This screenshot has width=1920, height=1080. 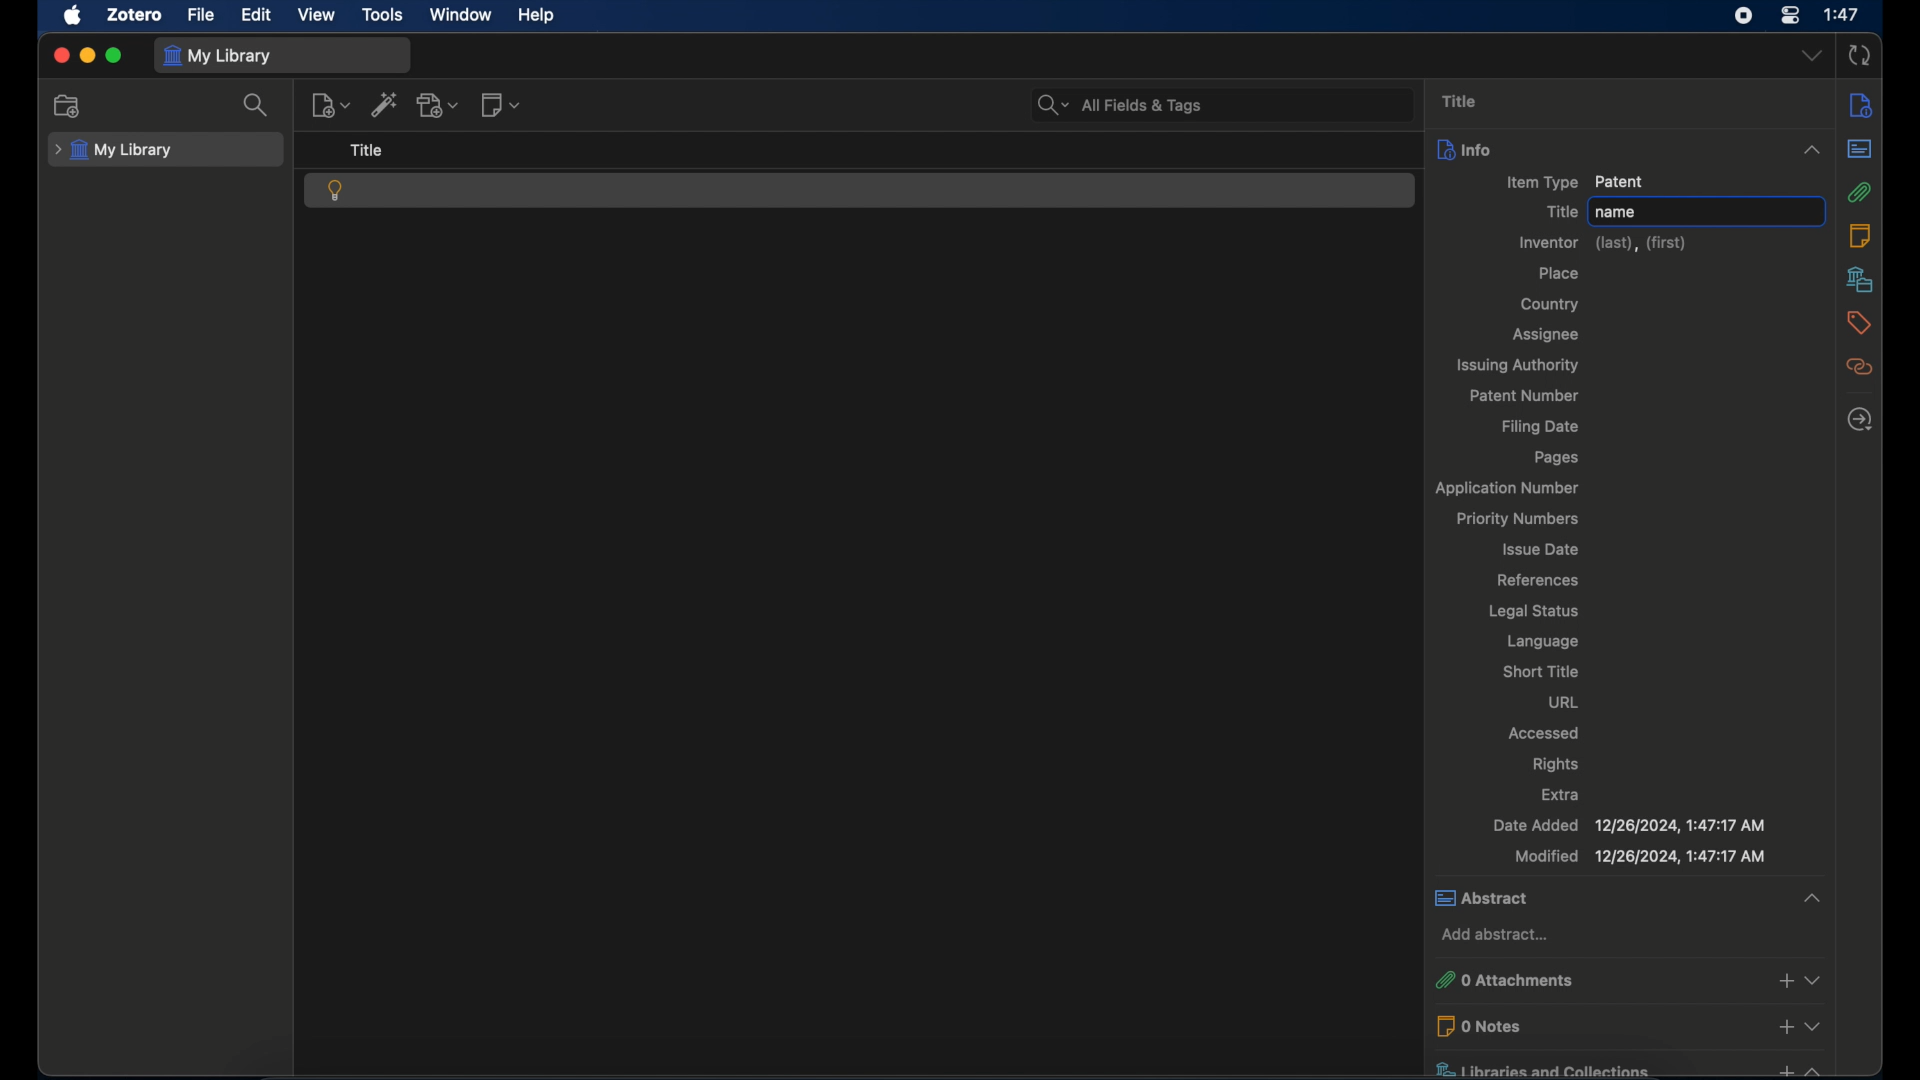 I want to click on apple, so click(x=71, y=15).